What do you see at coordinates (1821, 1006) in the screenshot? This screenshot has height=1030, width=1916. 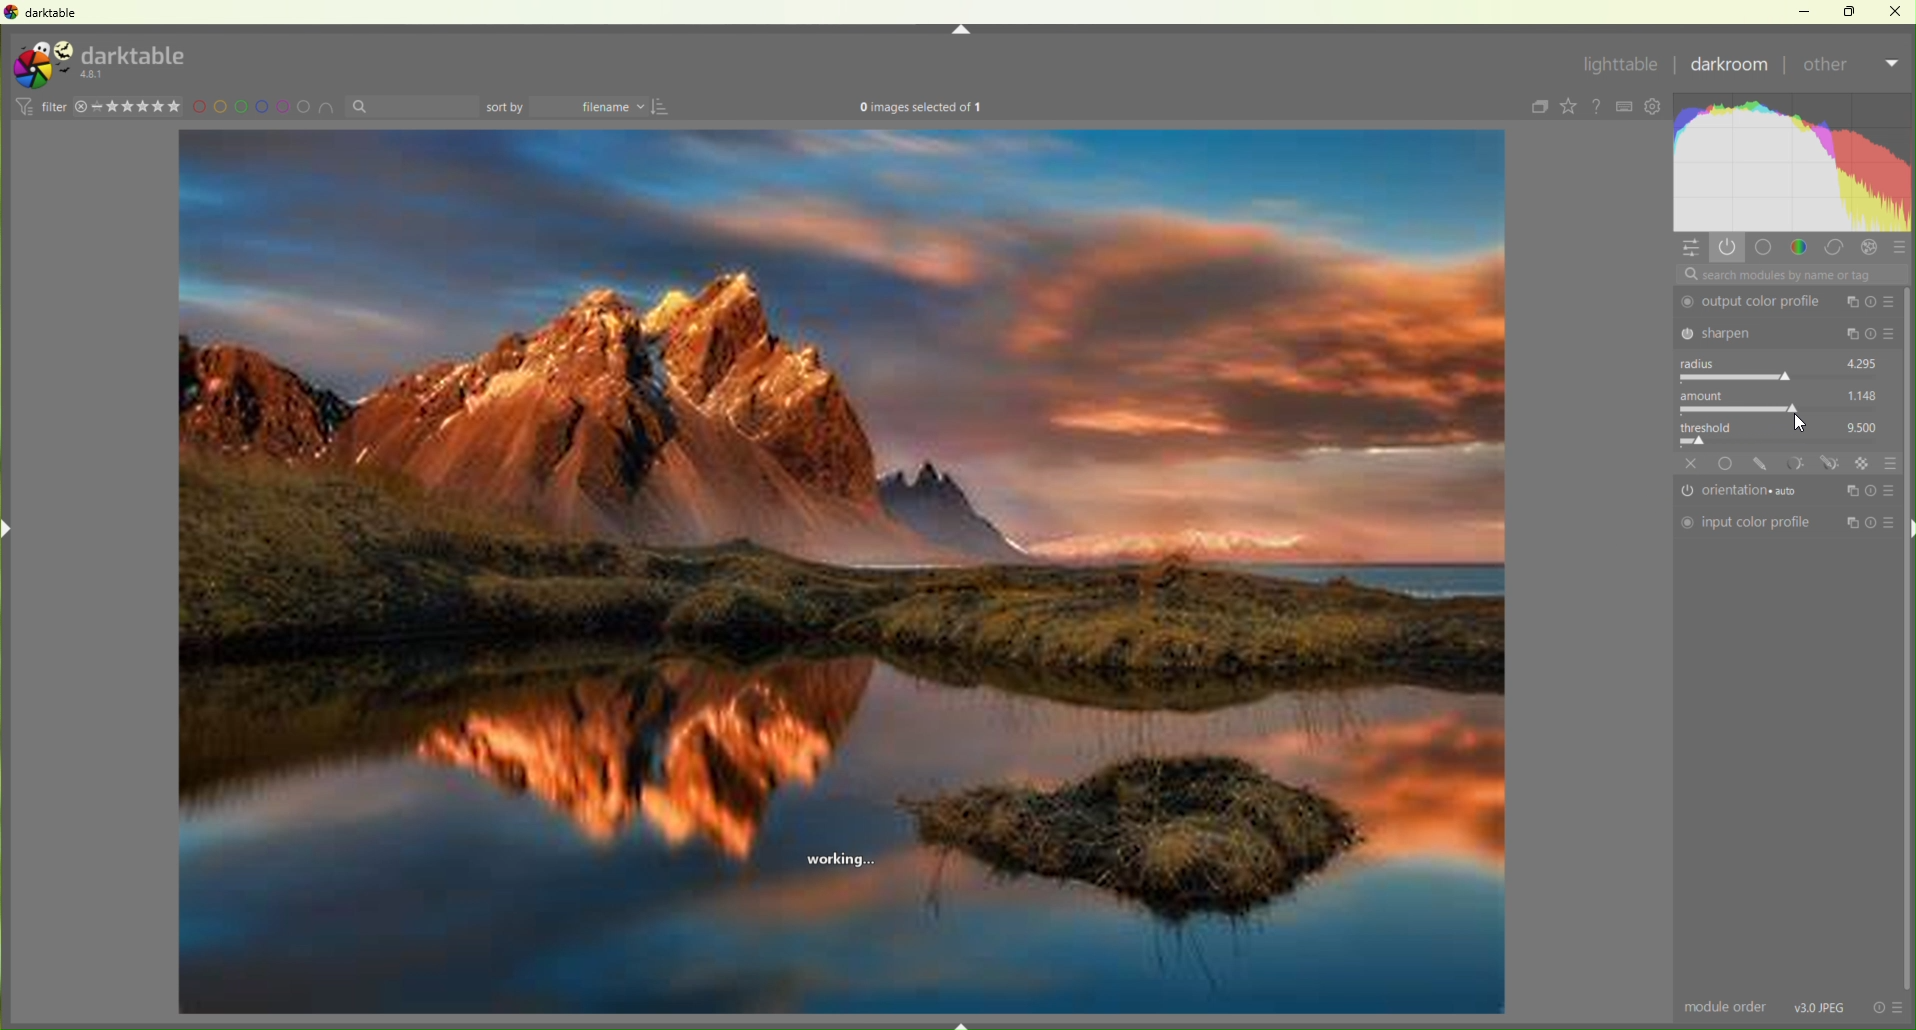 I see `Details ` at bounding box center [1821, 1006].